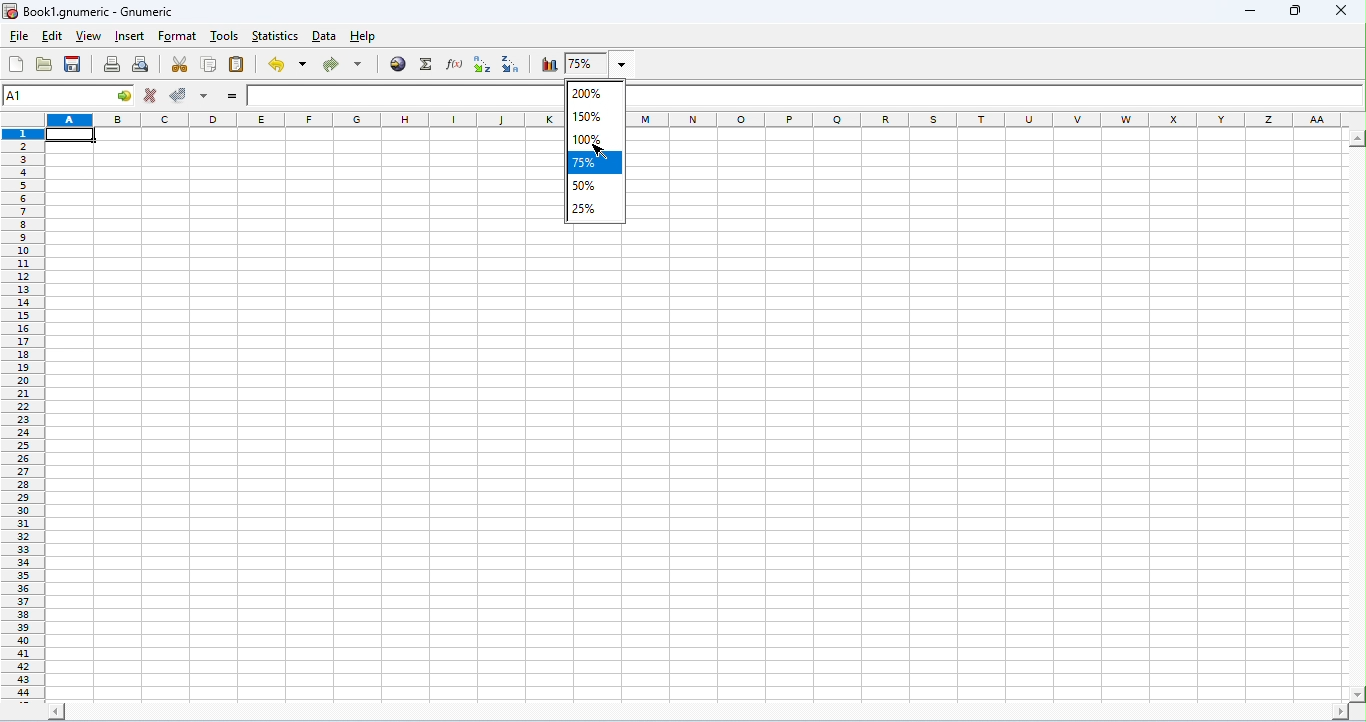 This screenshot has height=722, width=1366. What do you see at coordinates (549, 64) in the screenshot?
I see `insert chart` at bounding box center [549, 64].